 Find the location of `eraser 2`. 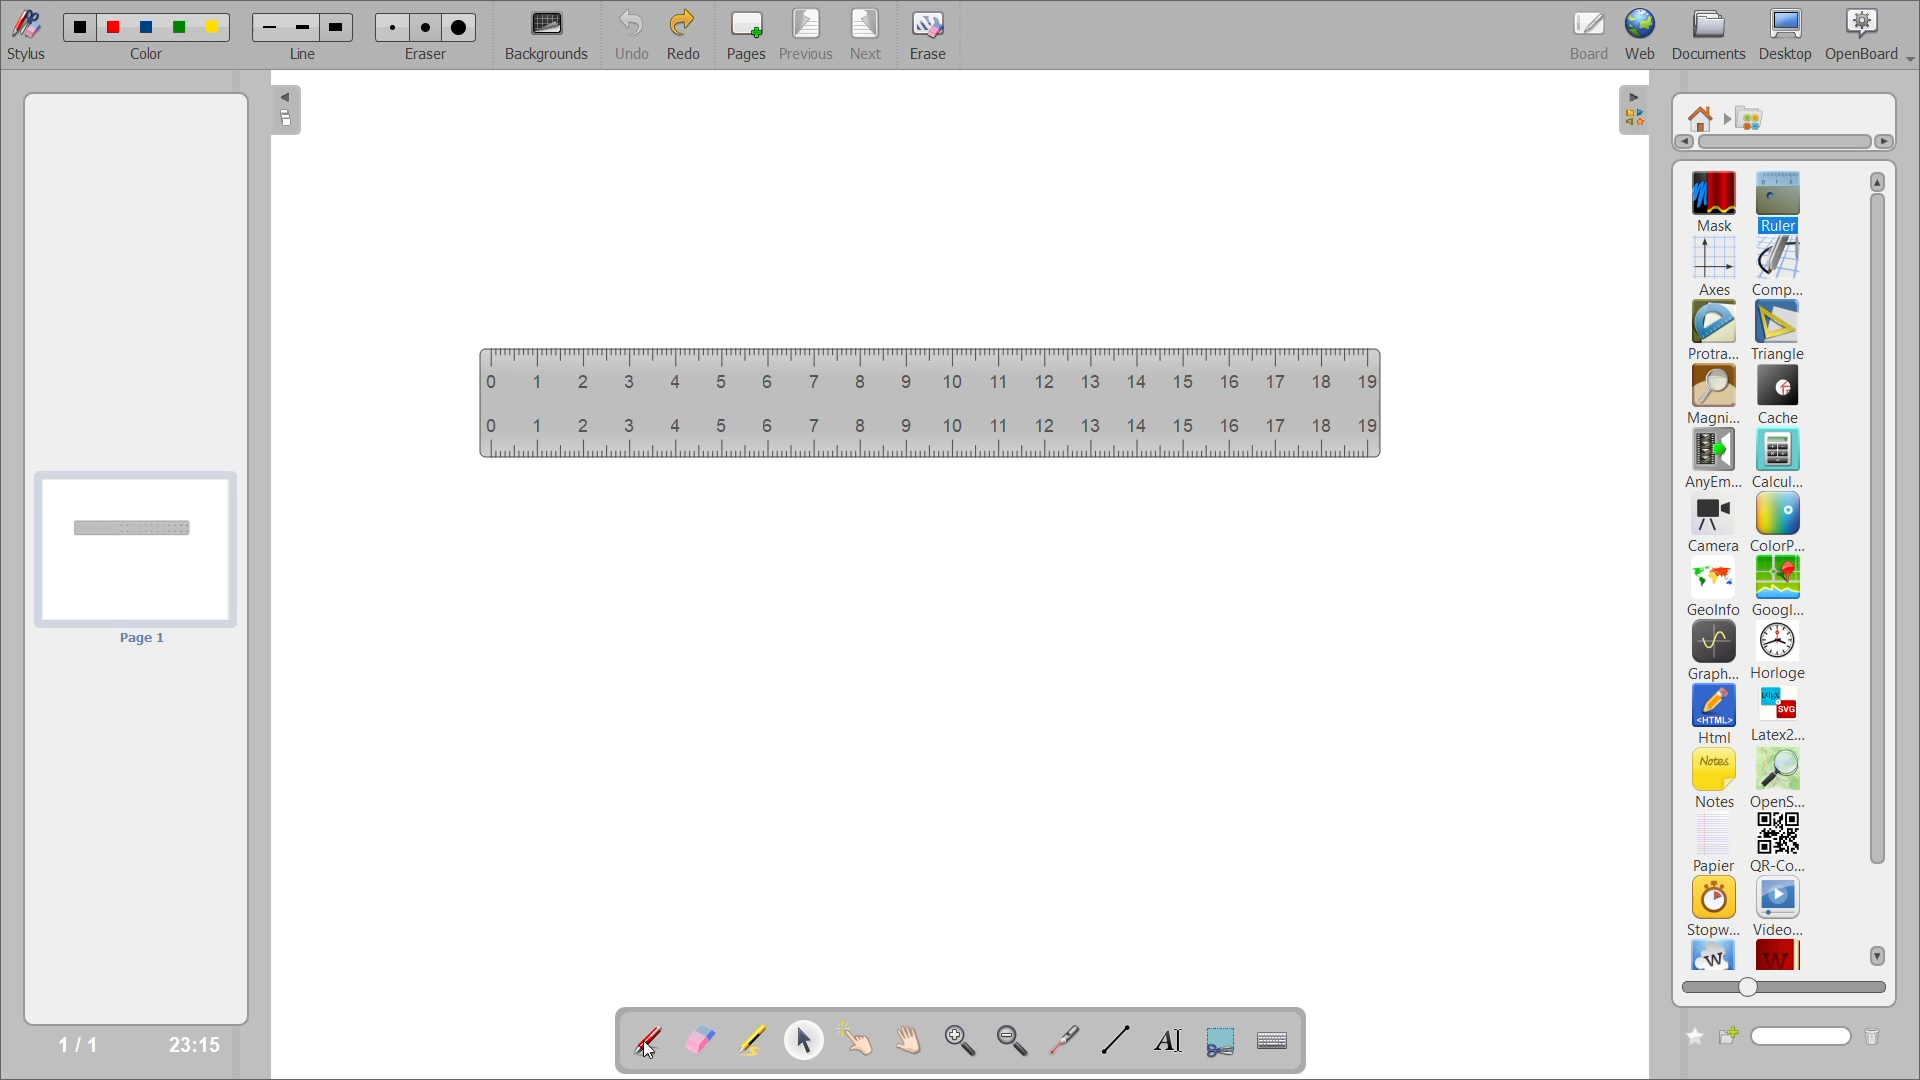

eraser 2 is located at coordinates (426, 27).